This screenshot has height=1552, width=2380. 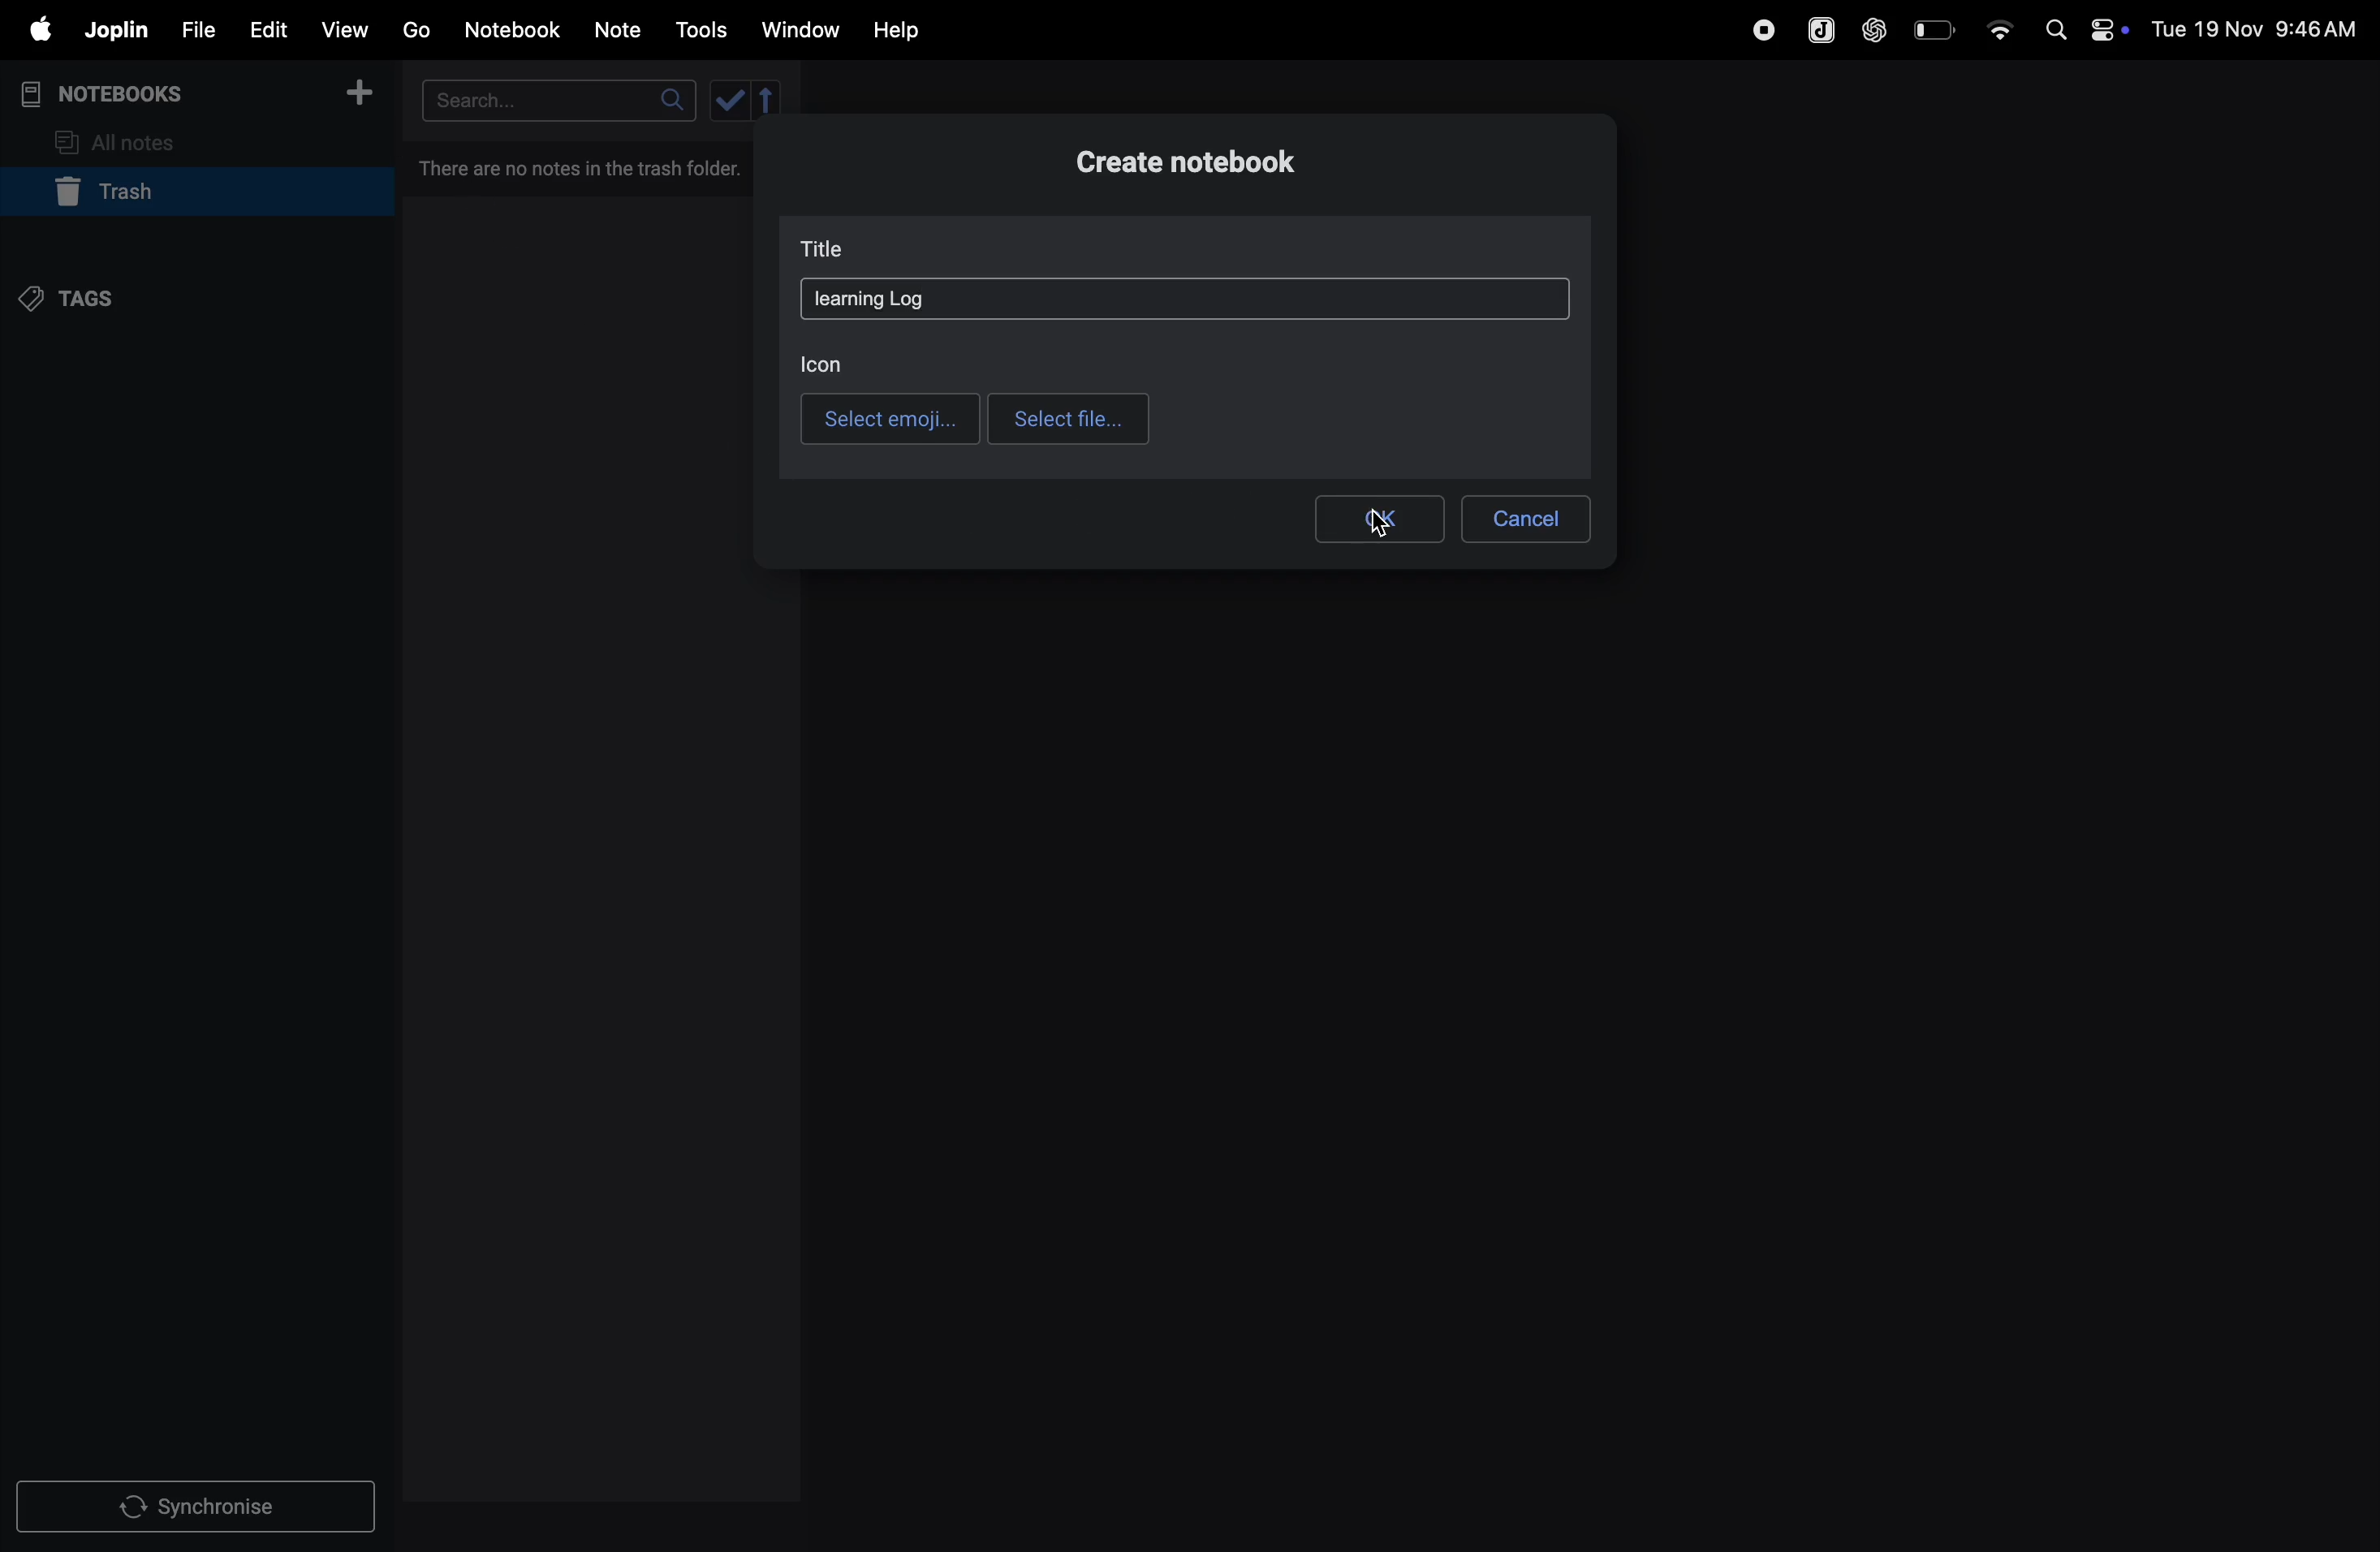 What do you see at coordinates (1875, 27) in the screenshot?
I see `chatgpt` at bounding box center [1875, 27].